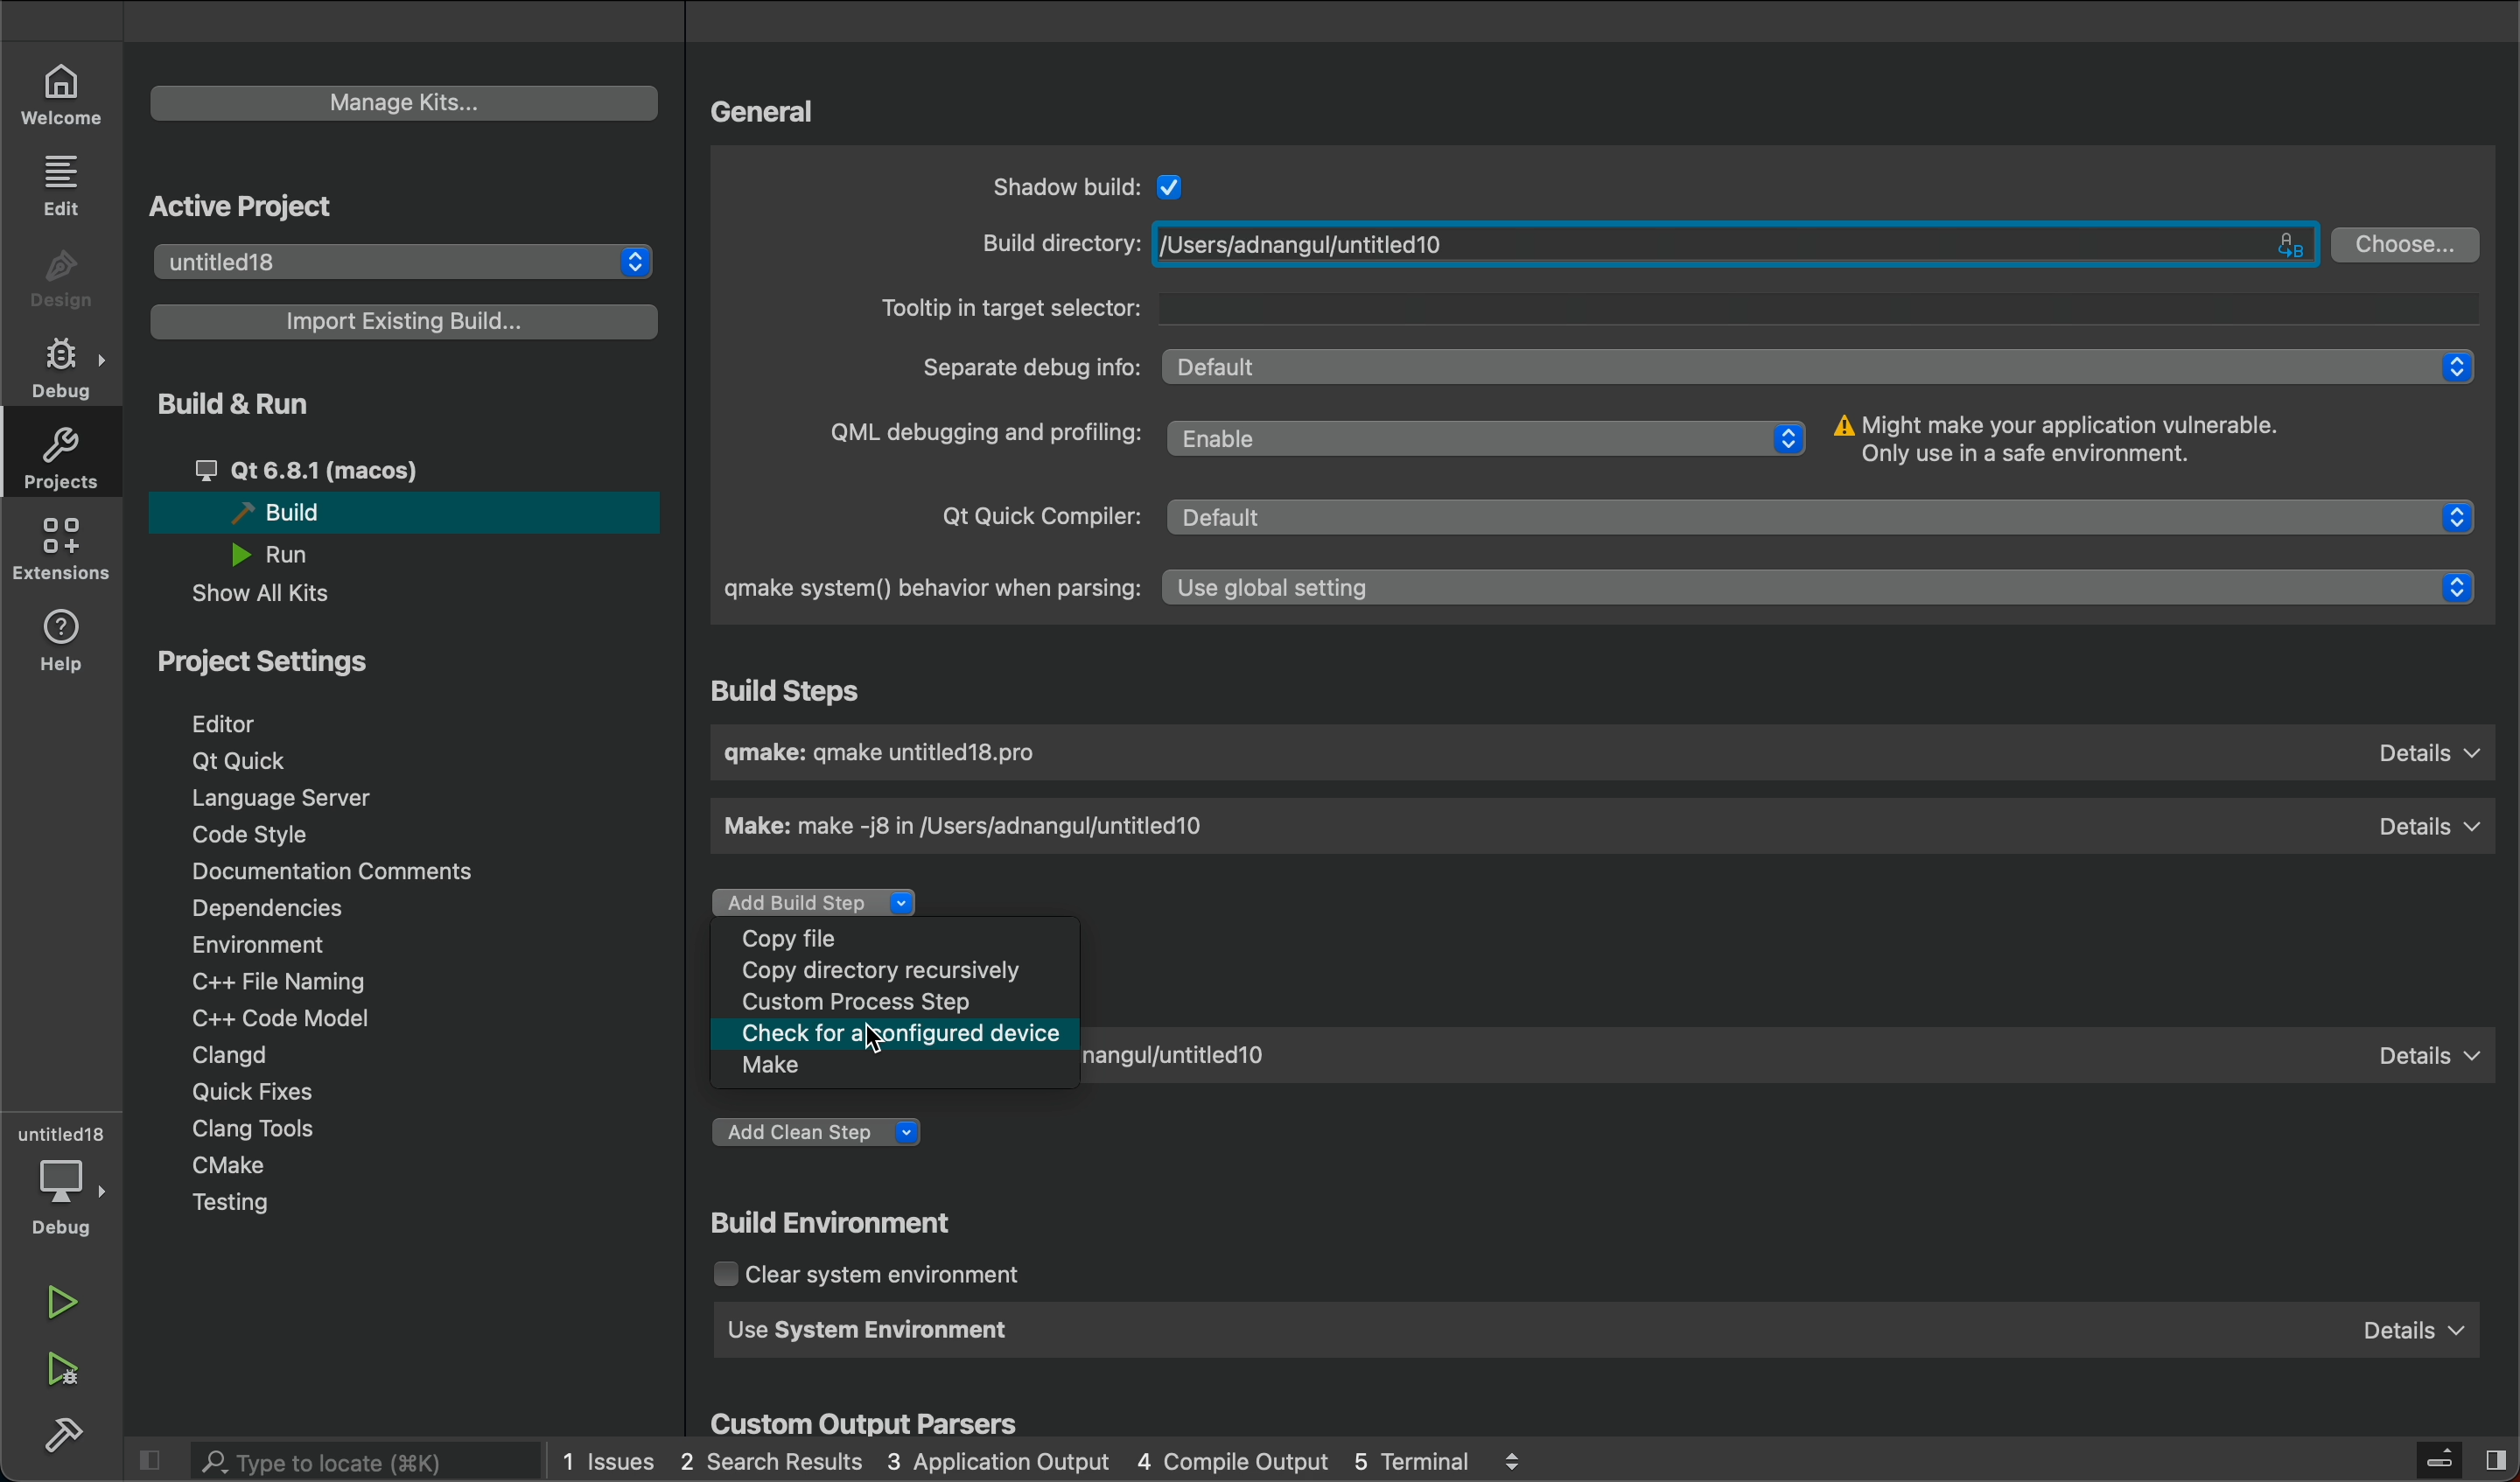 This screenshot has width=2520, height=1482. I want to click on show all kits, so click(281, 595).